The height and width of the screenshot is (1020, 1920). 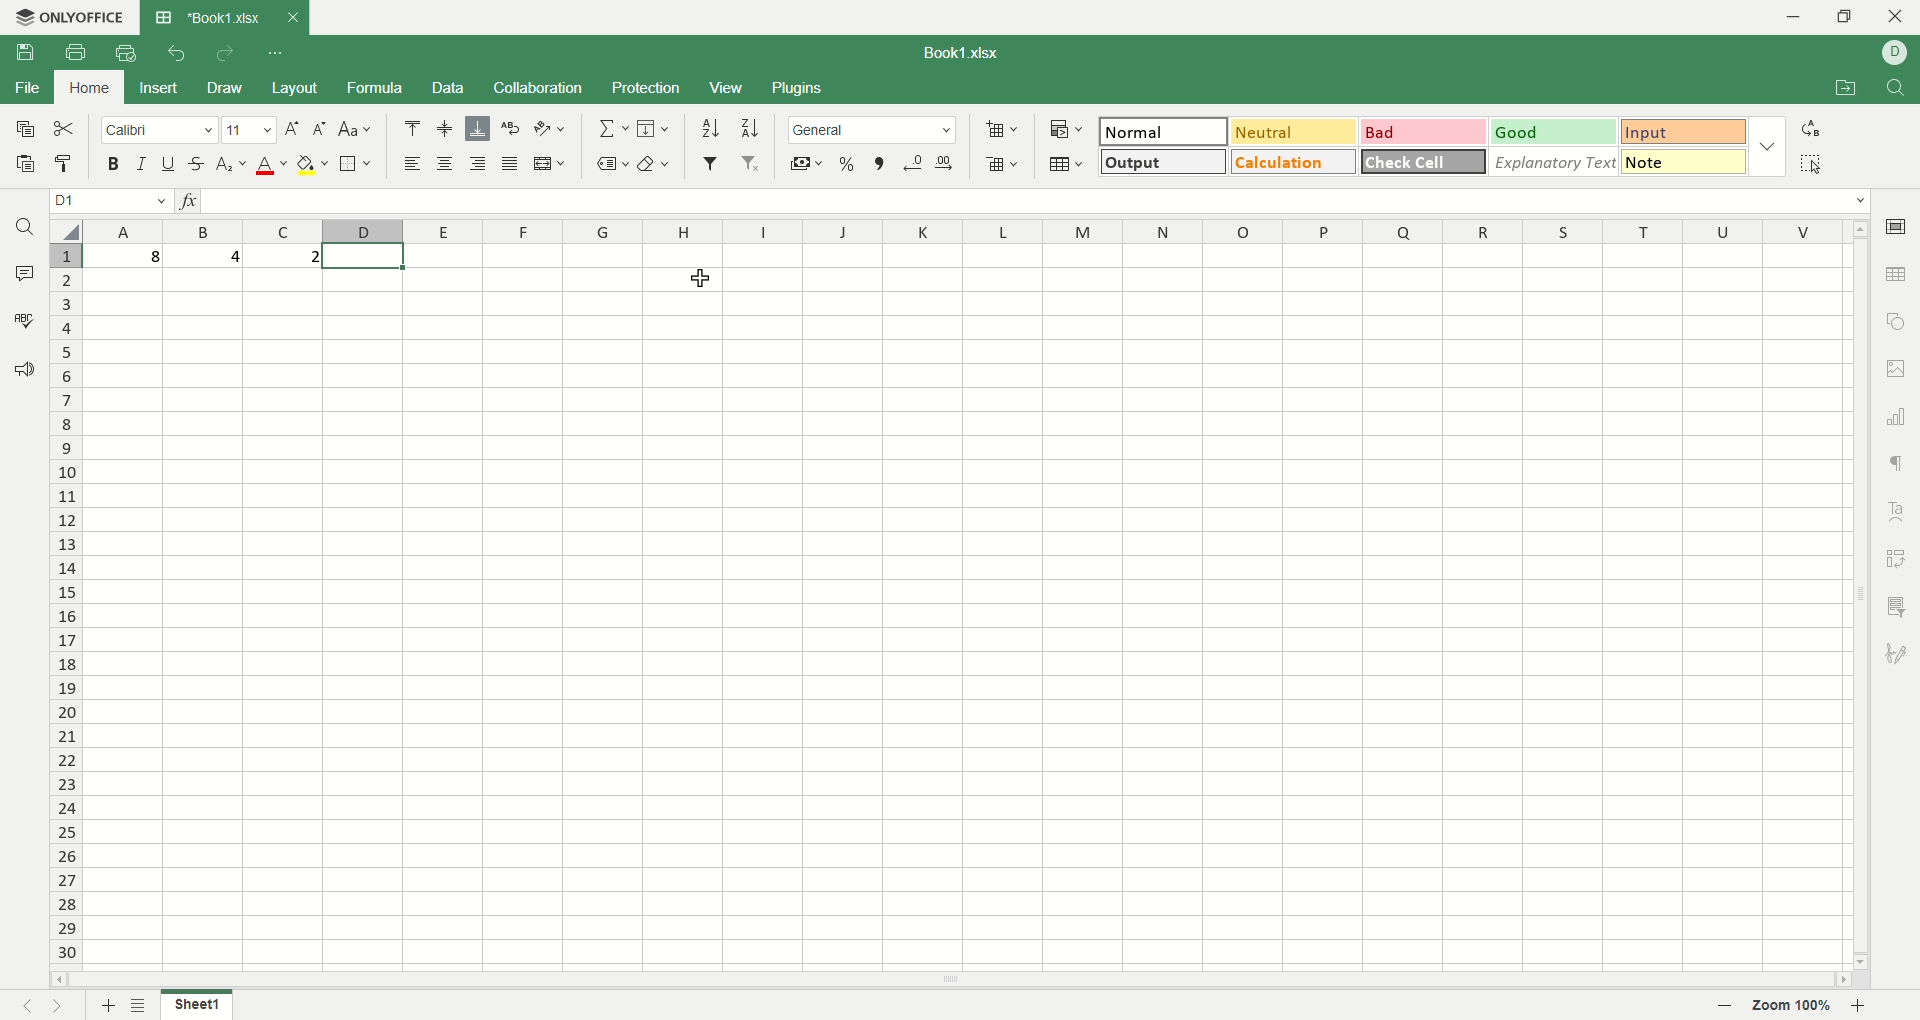 I want to click on note, so click(x=1684, y=161).